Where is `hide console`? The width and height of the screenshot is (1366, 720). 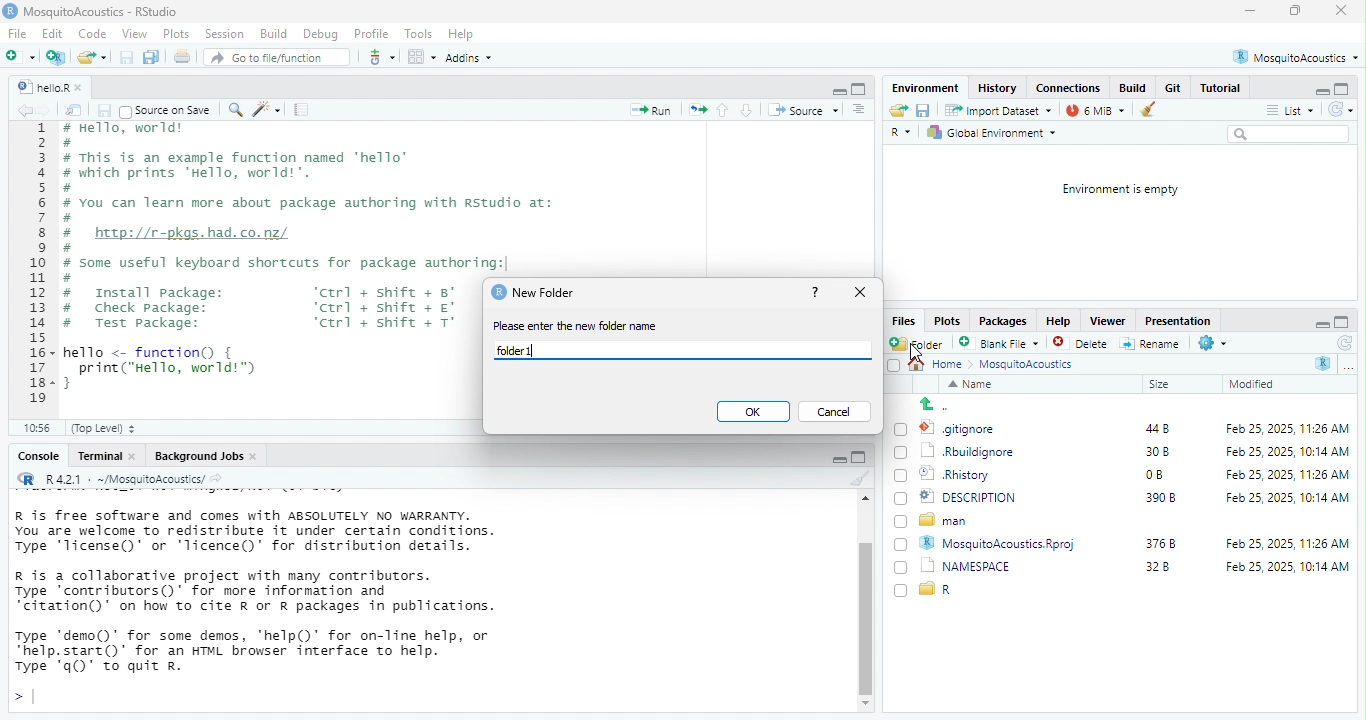
hide console is located at coordinates (861, 88).